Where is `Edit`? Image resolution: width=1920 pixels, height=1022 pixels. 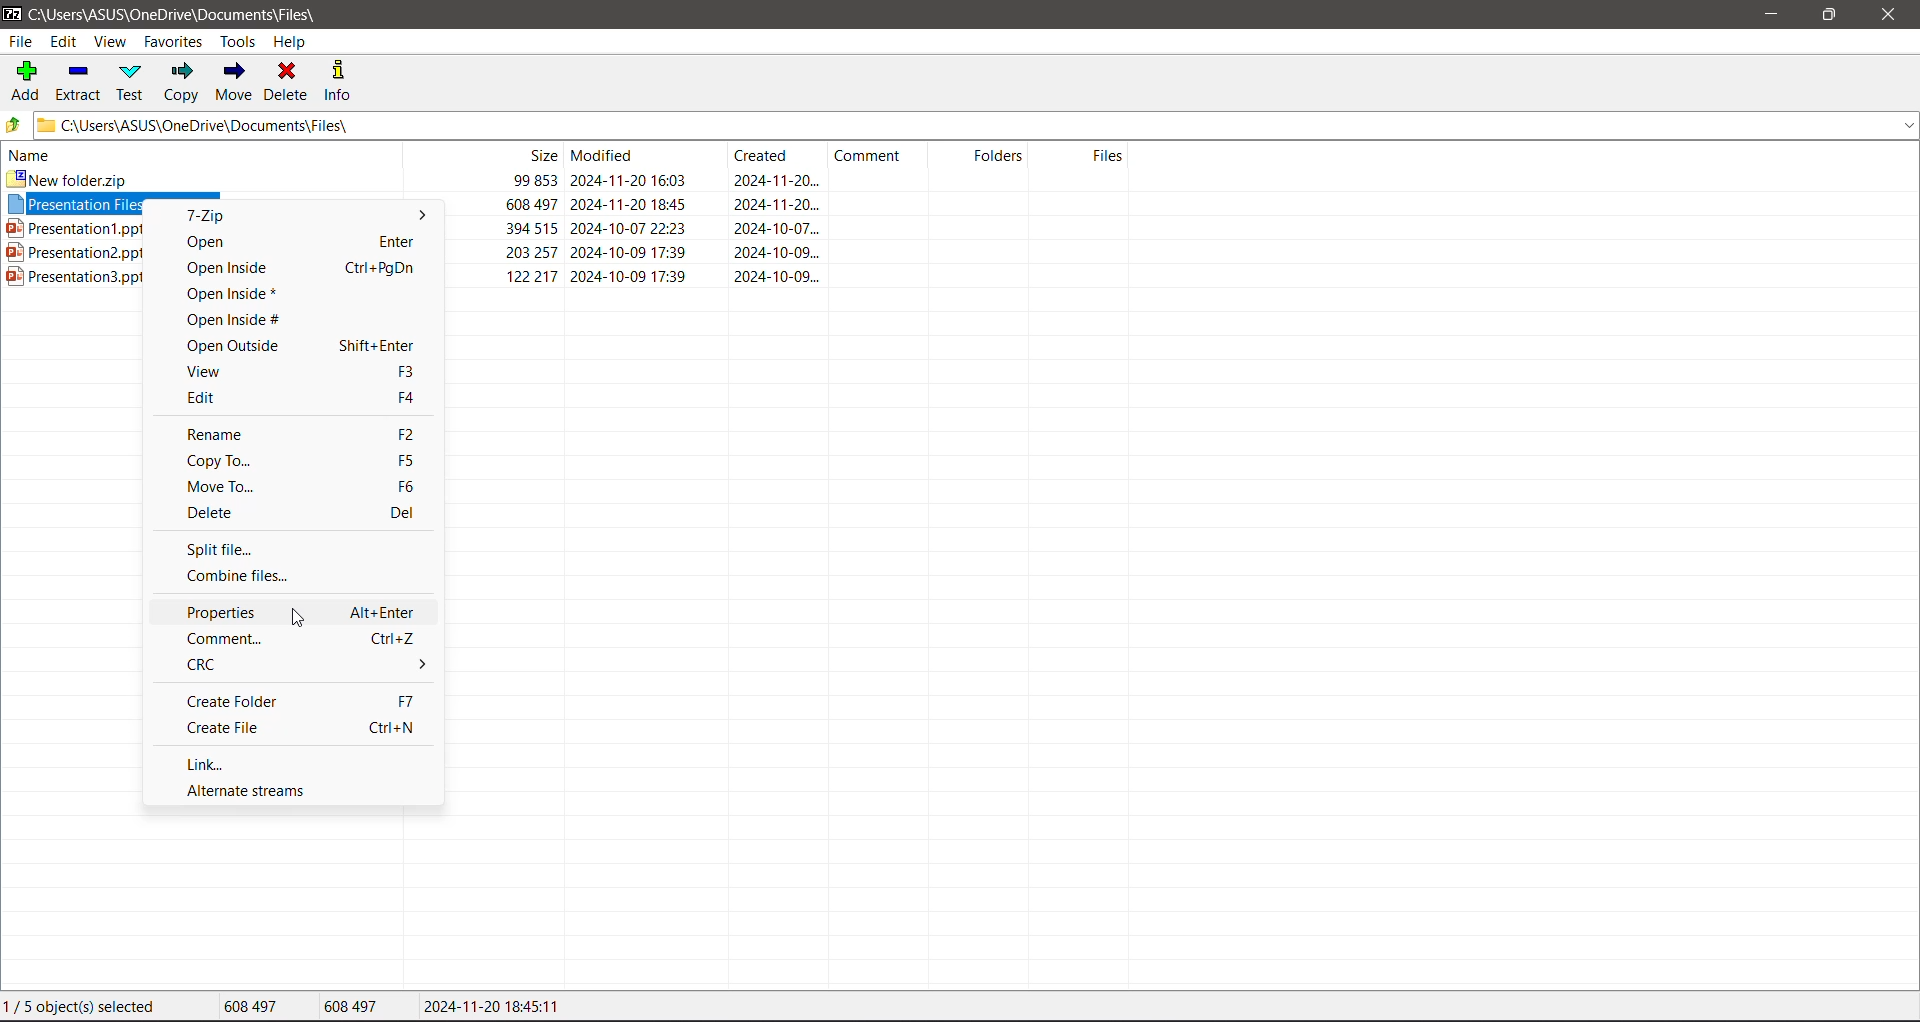
Edit is located at coordinates (66, 41).